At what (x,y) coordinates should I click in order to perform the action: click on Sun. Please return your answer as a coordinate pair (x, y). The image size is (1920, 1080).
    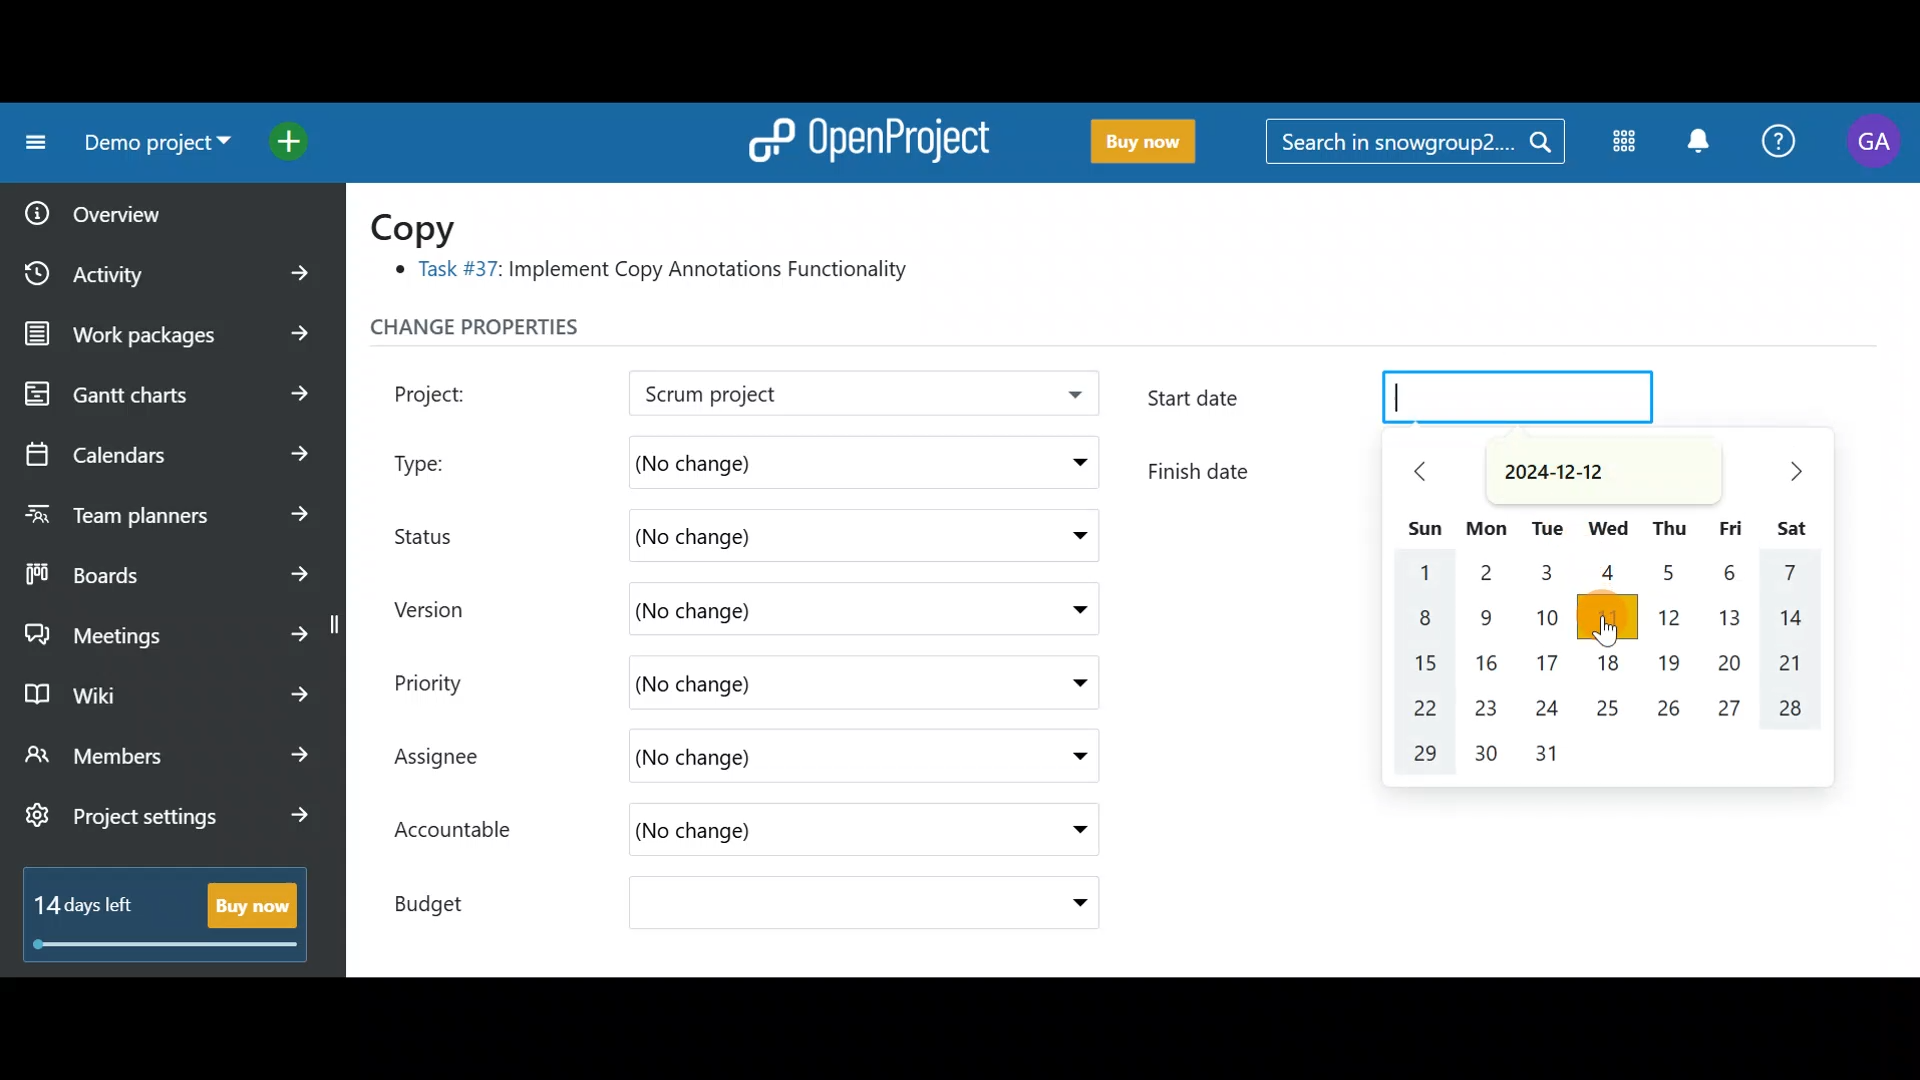
    Looking at the image, I should click on (1421, 528).